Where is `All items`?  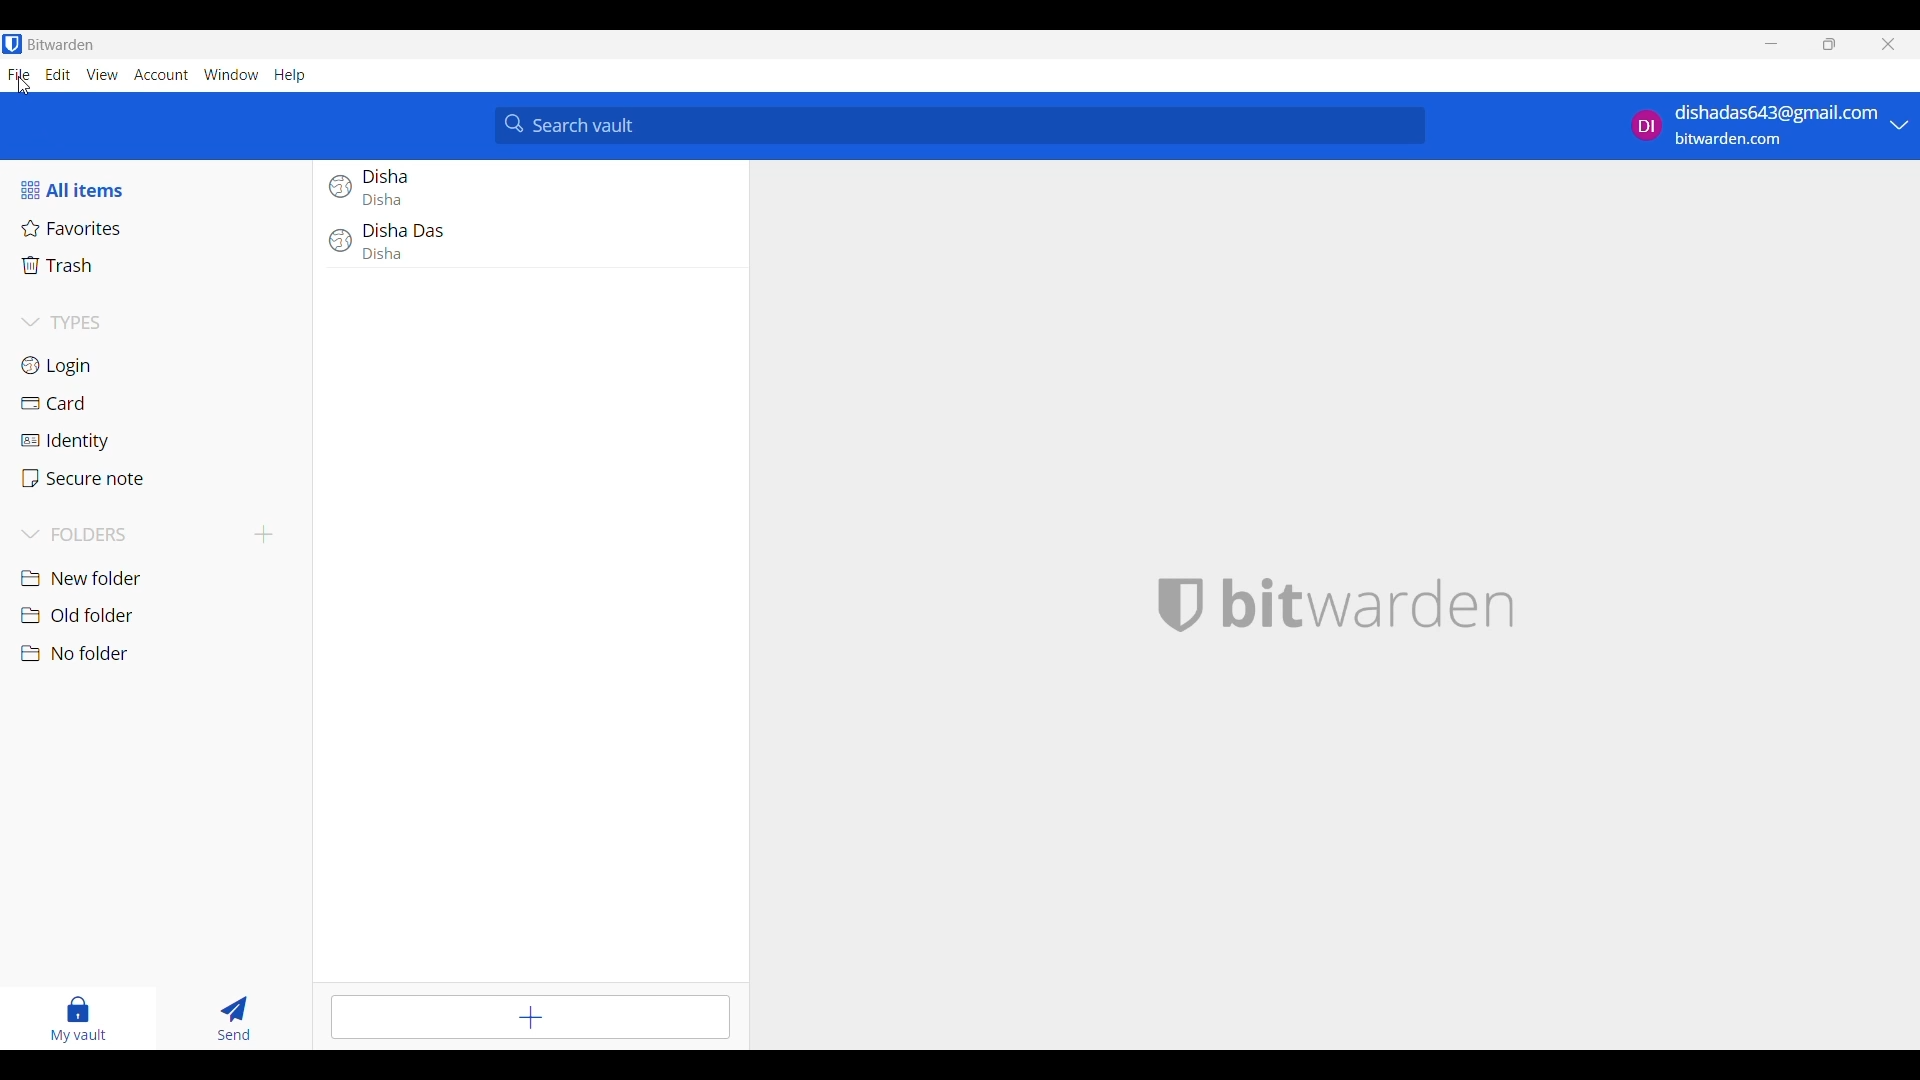
All items is located at coordinates (159, 190).